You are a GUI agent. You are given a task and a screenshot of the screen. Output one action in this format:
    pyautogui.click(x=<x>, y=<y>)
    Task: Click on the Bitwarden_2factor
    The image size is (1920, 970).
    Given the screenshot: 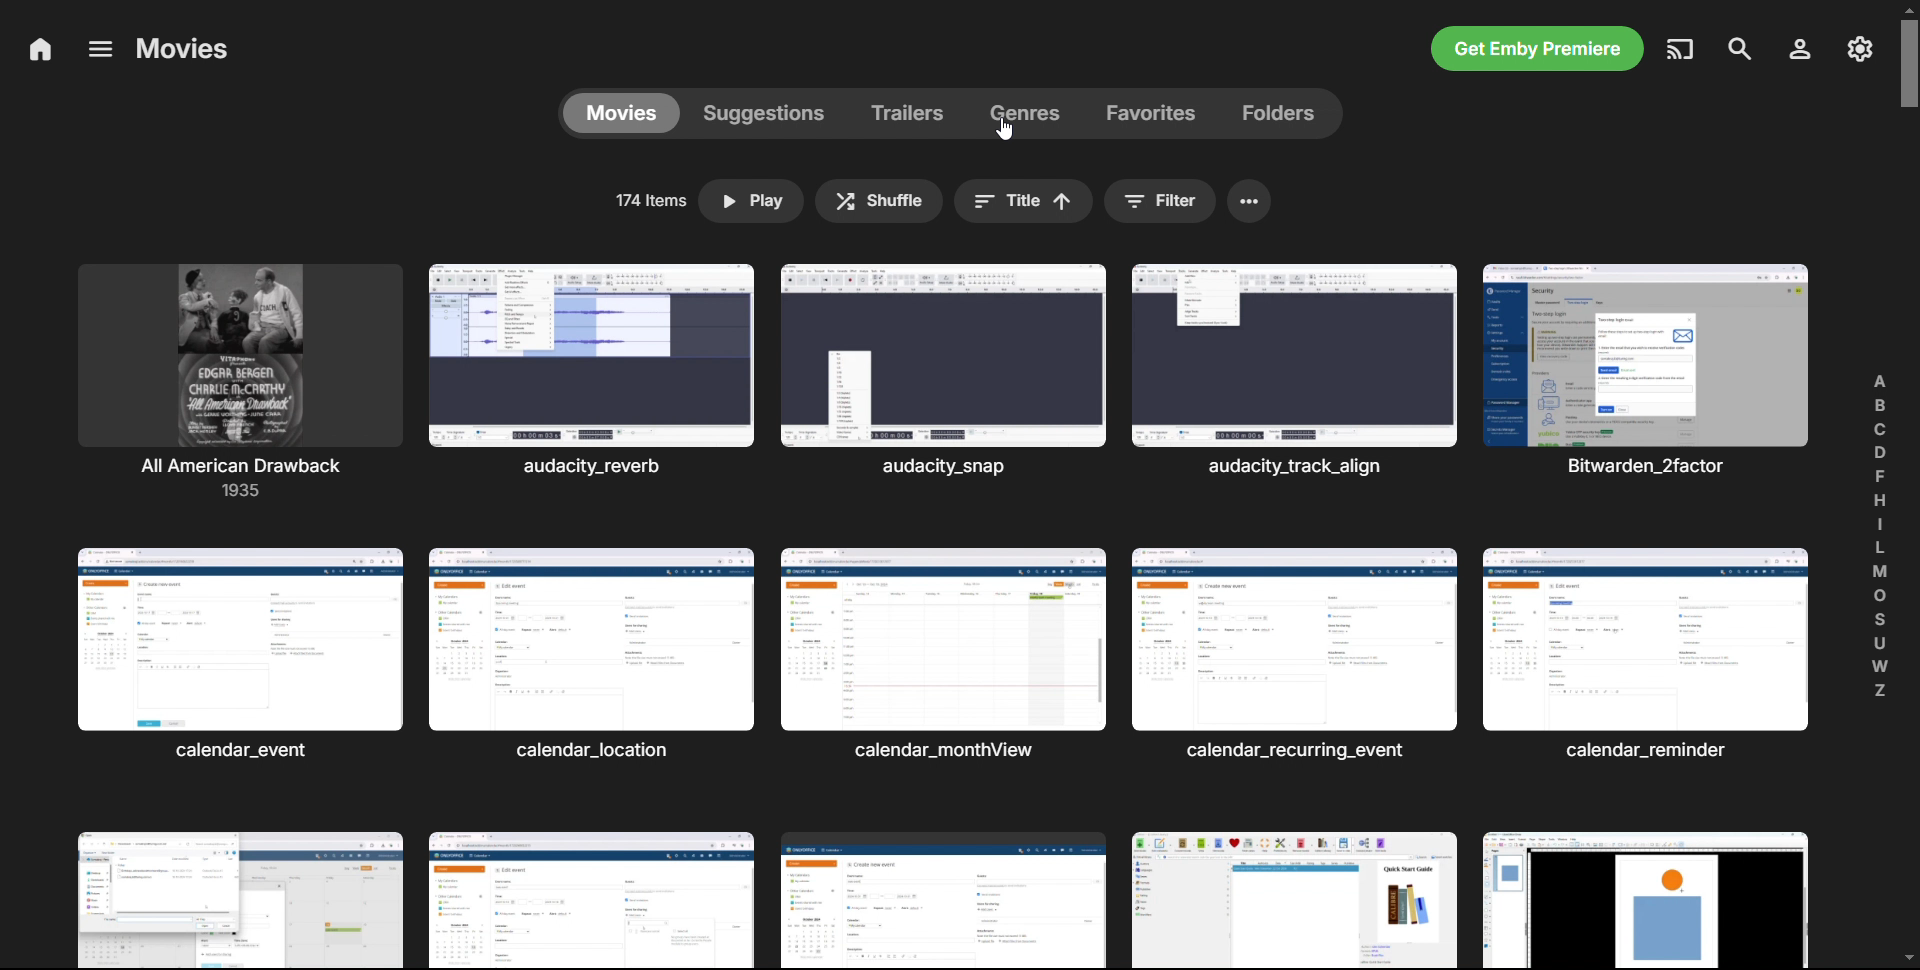 What is the action you would take?
    pyautogui.click(x=1645, y=370)
    